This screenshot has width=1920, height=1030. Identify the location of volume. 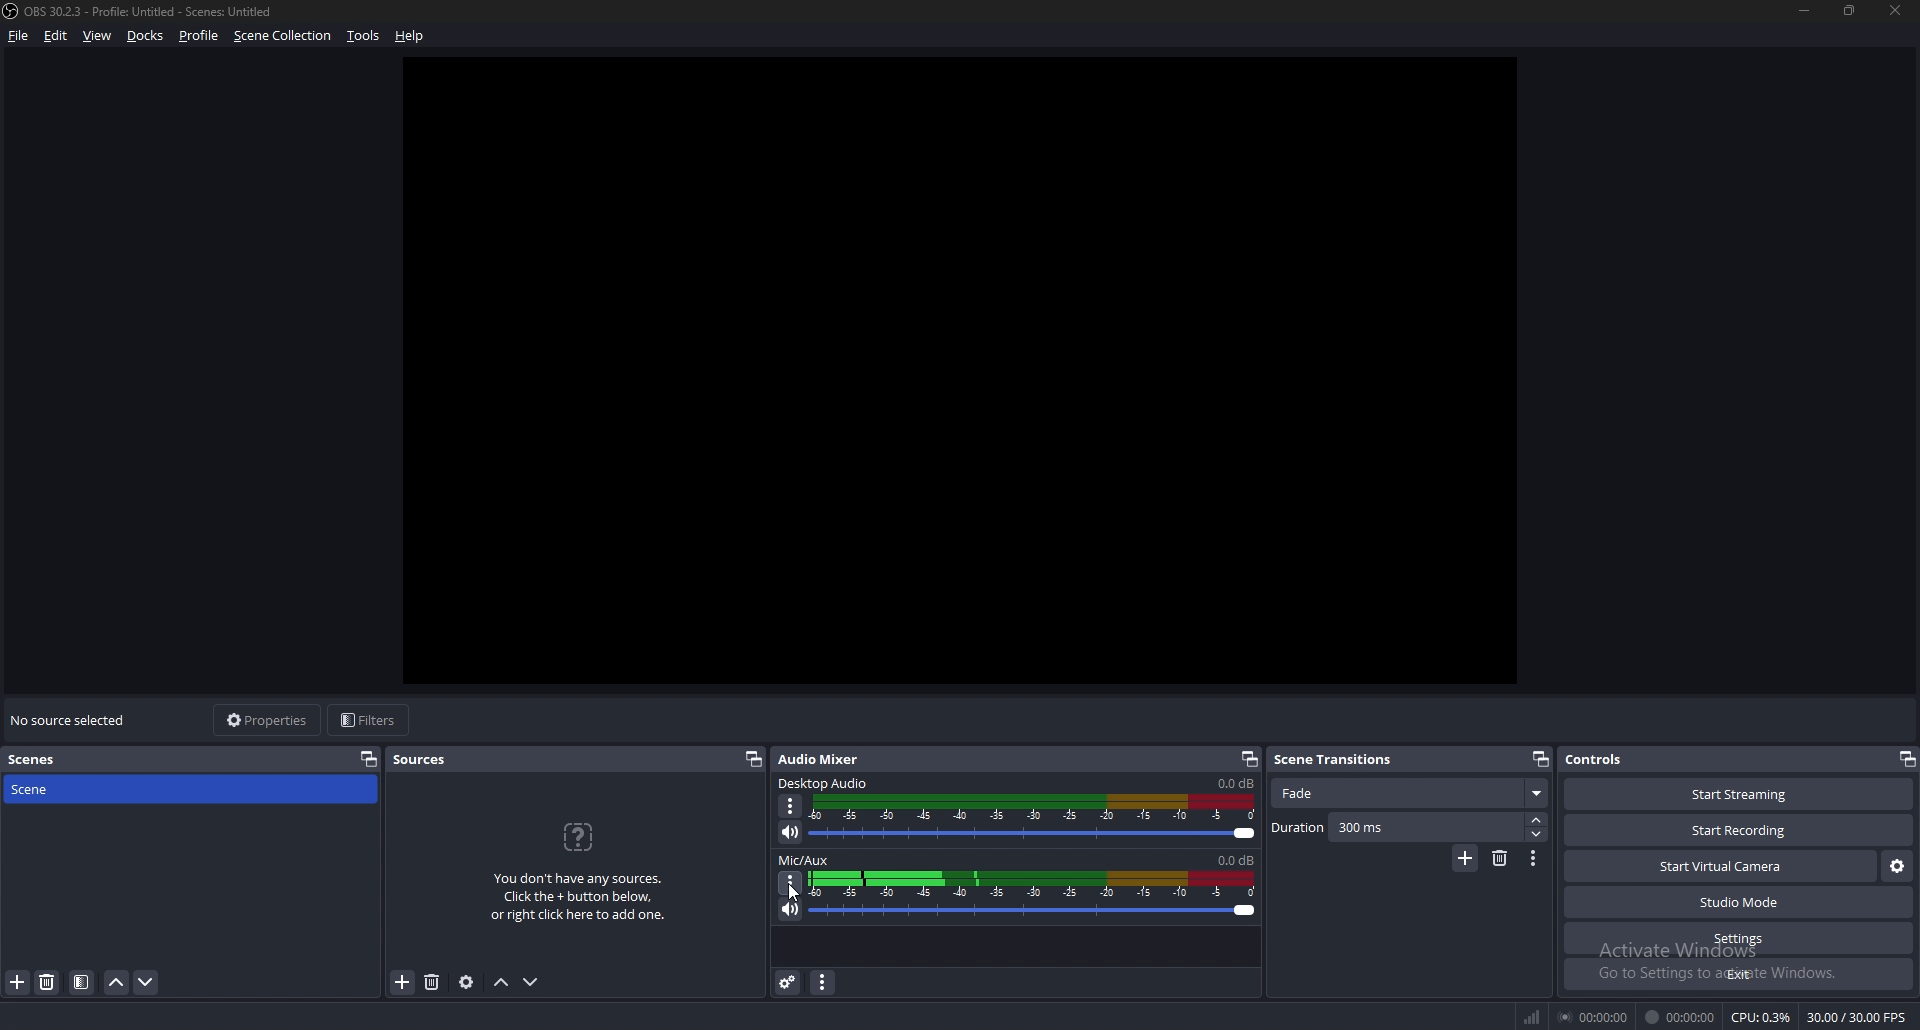
(1236, 860).